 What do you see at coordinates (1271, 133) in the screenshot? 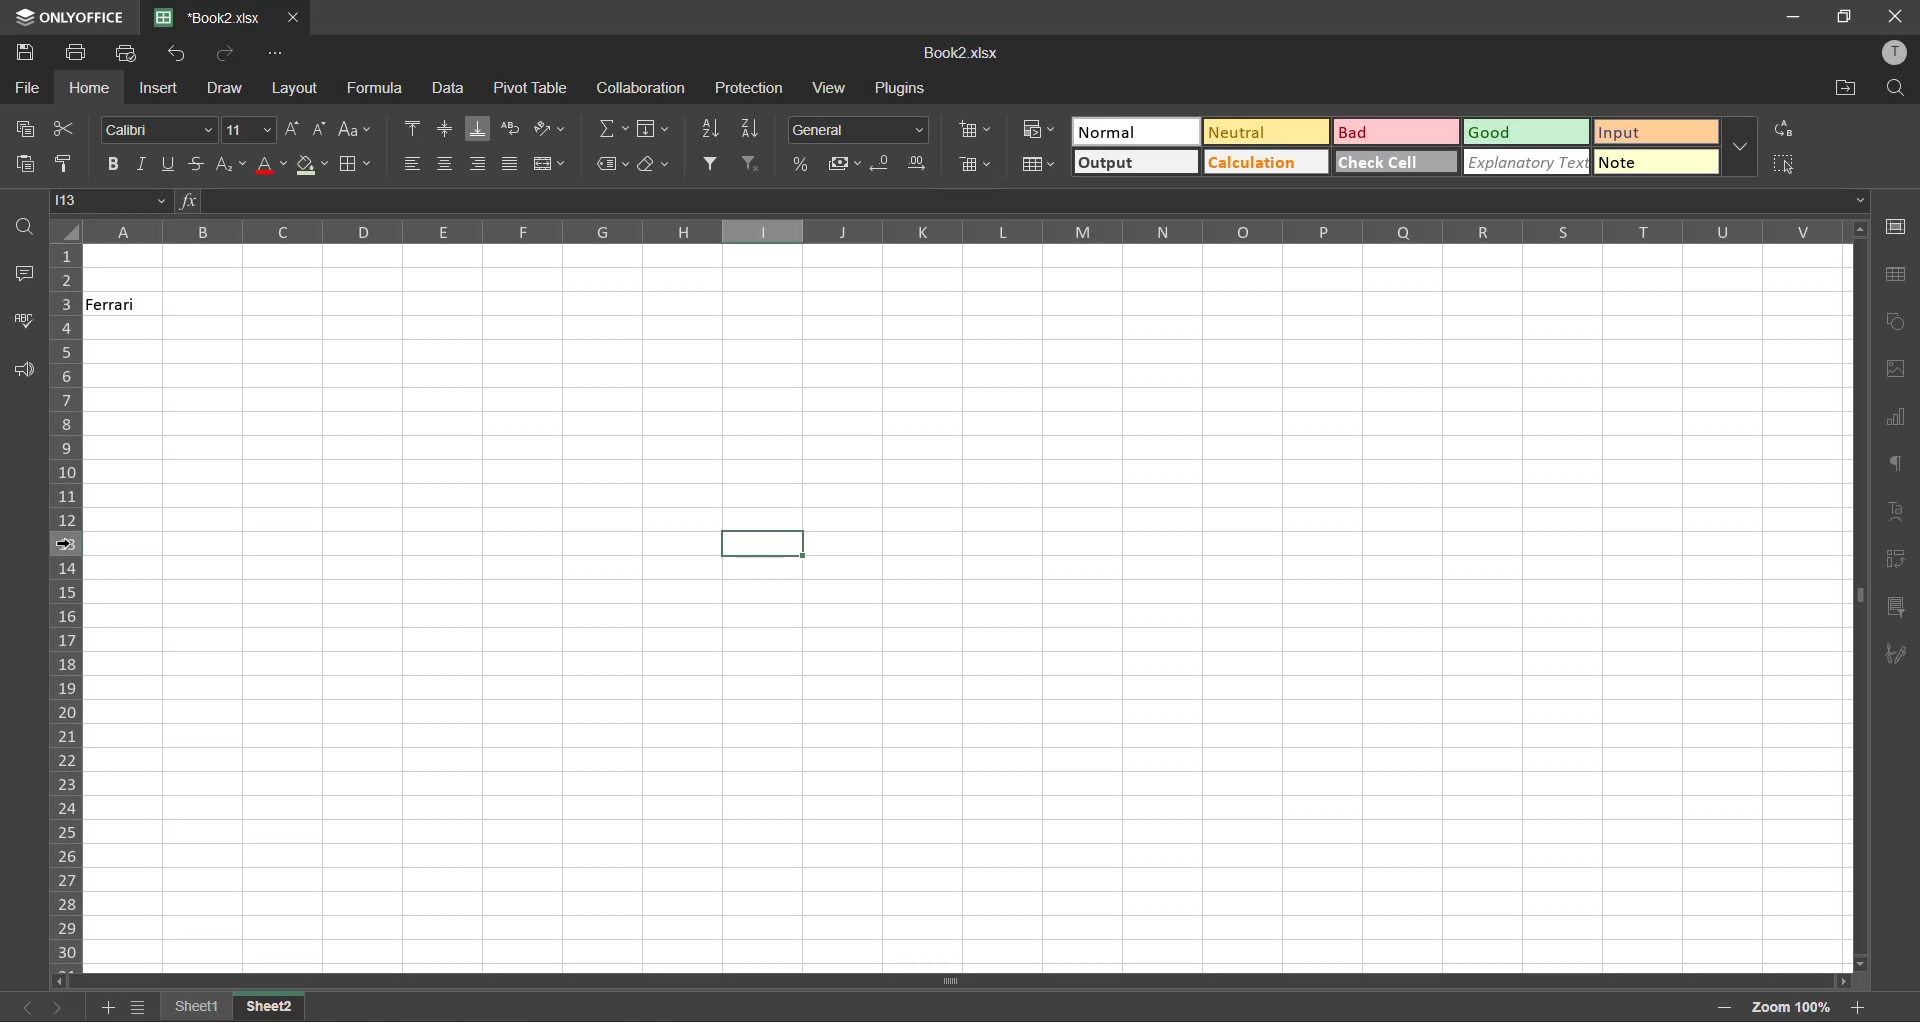
I see `neutral` at bounding box center [1271, 133].